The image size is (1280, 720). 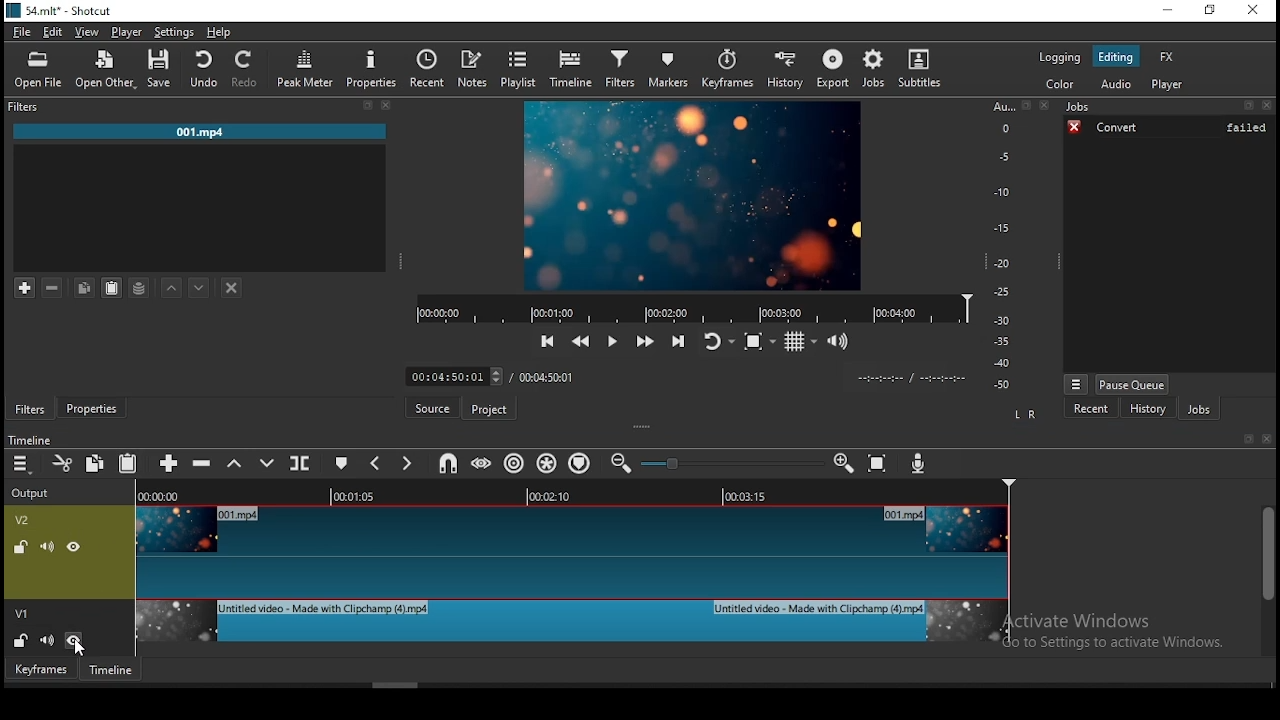 I want to click on subtitles, so click(x=924, y=67).